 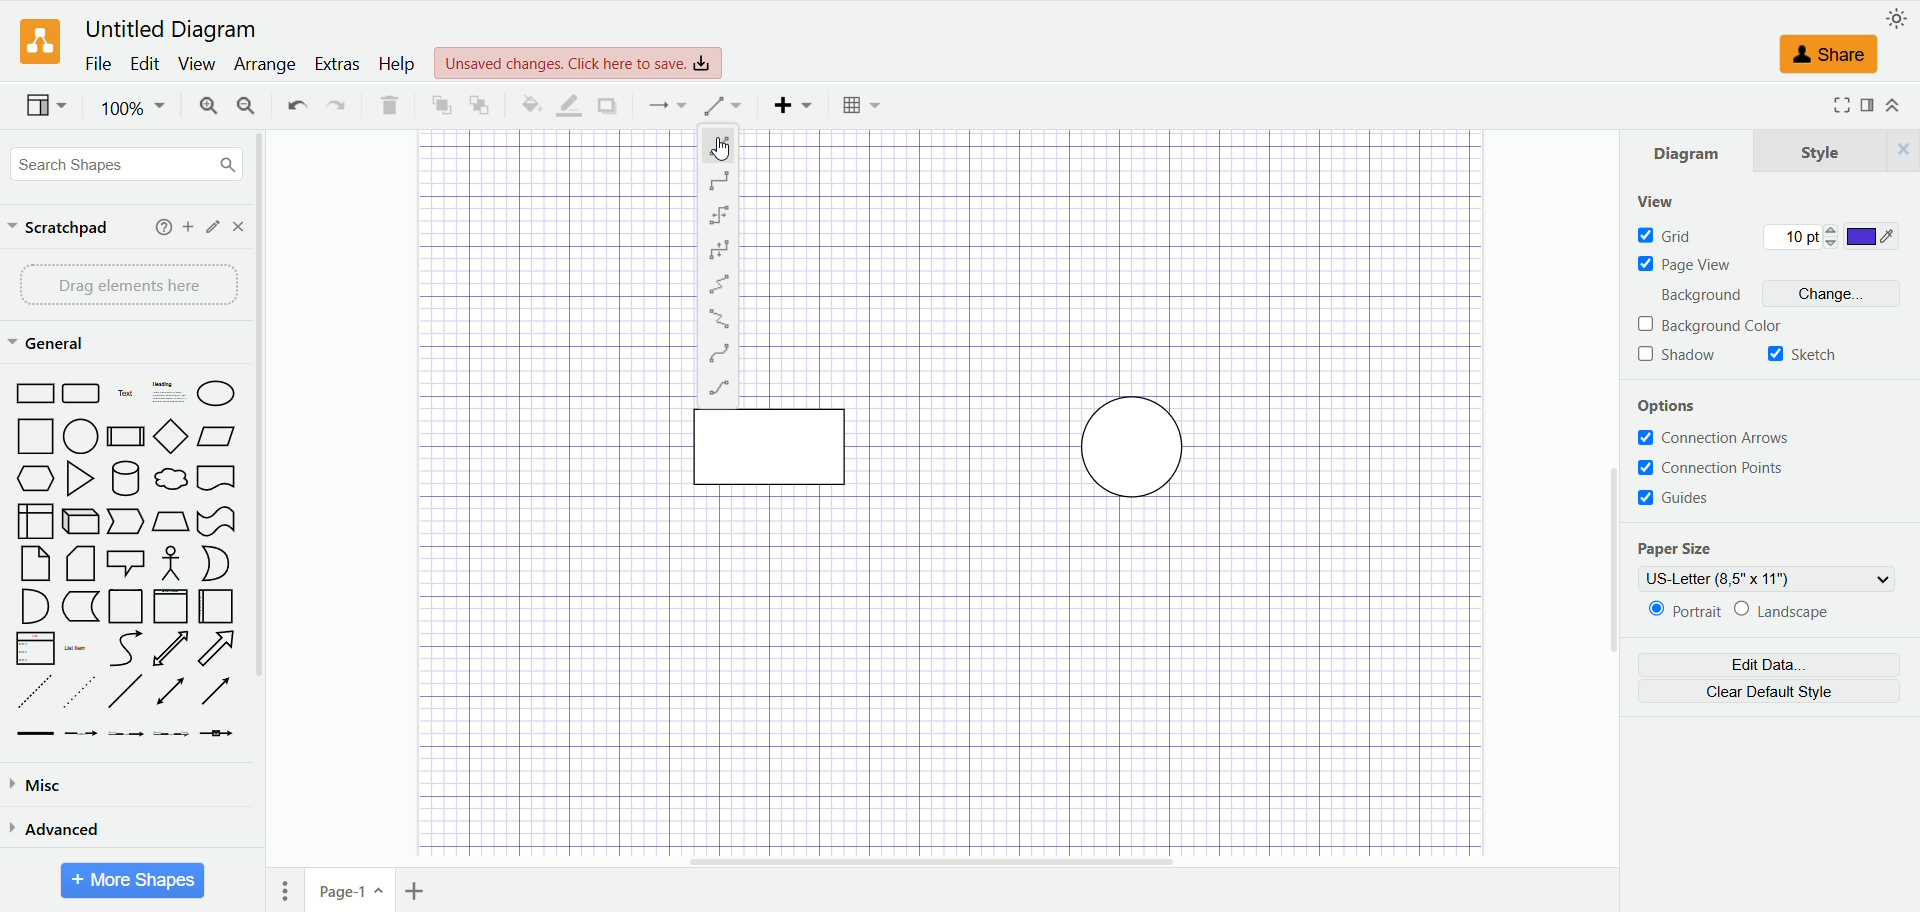 What do you see at coordinates (82, 738) in the screenshot?
I see `Connector with Label` at bounding box center [82, 738].